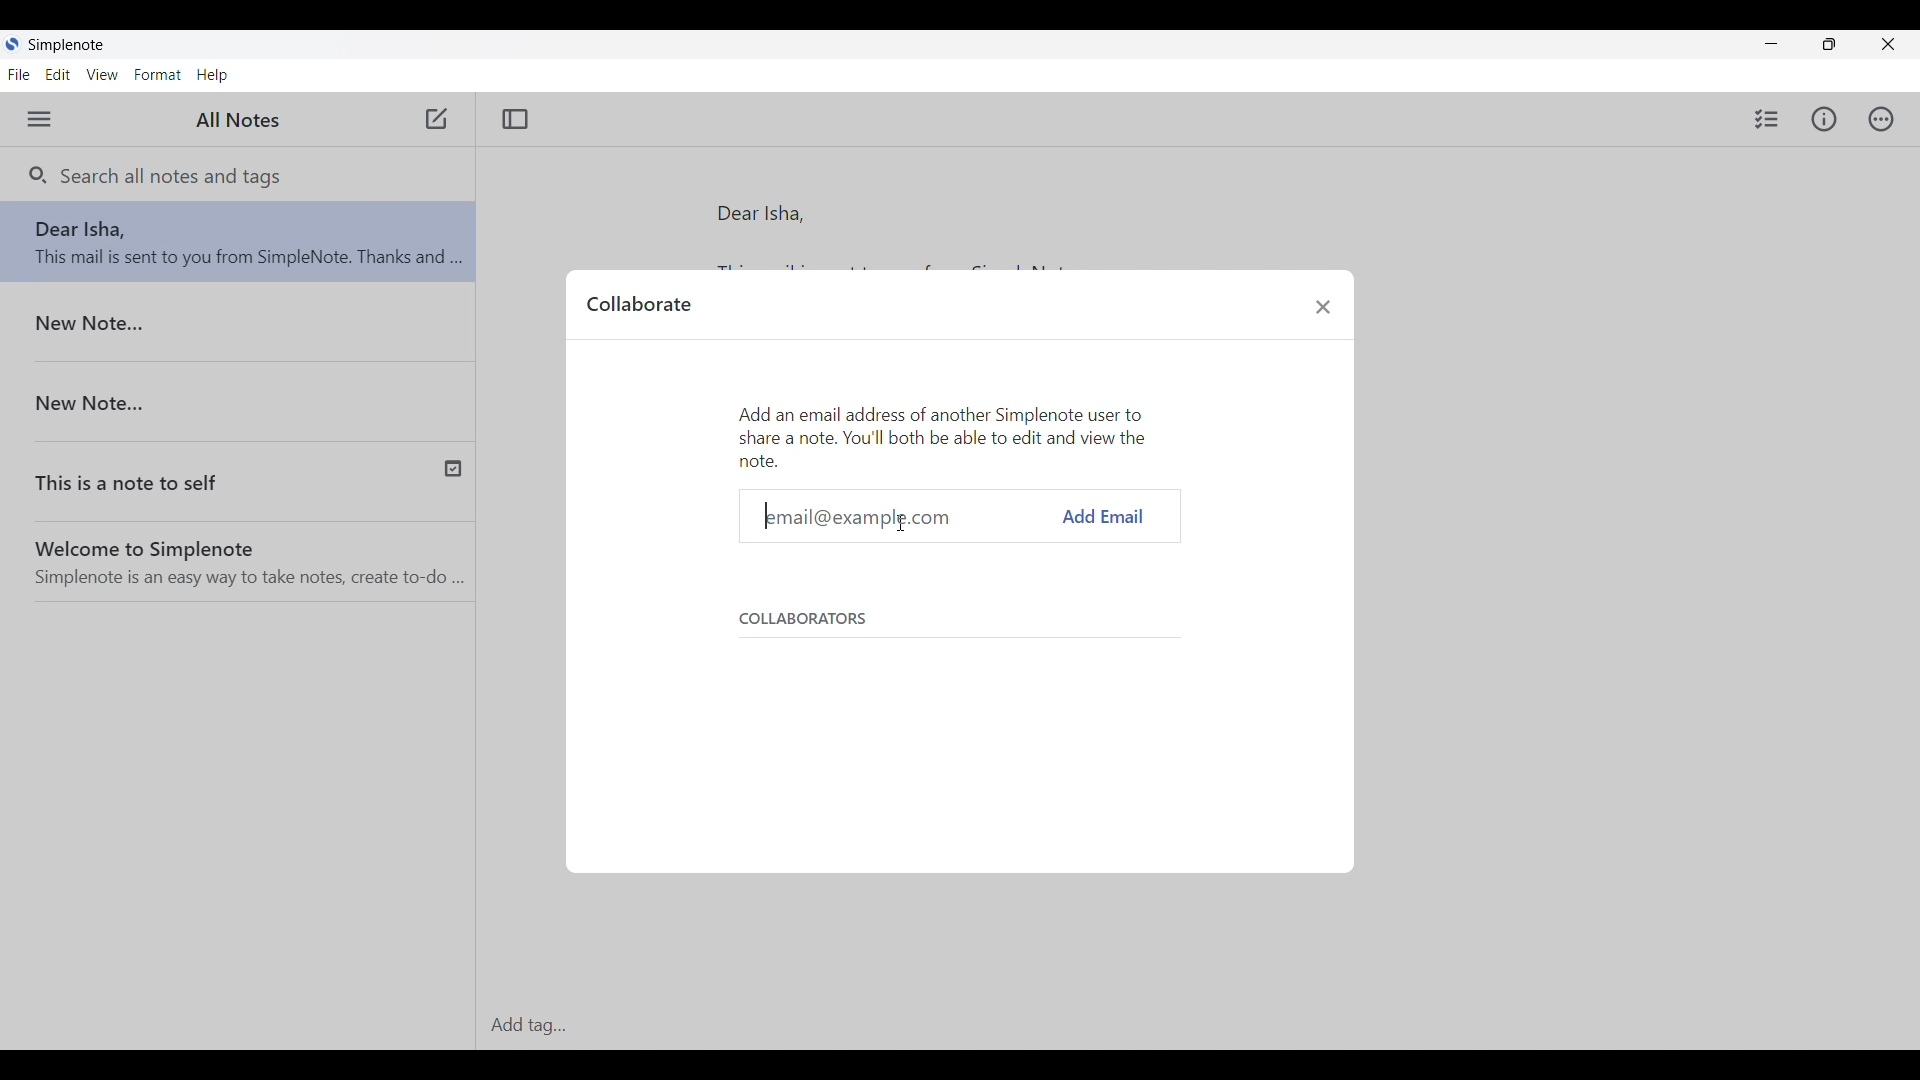 This screenshot has width=1920, height=1080. I want to click on Note-Dear Disha, so click(238, 249).